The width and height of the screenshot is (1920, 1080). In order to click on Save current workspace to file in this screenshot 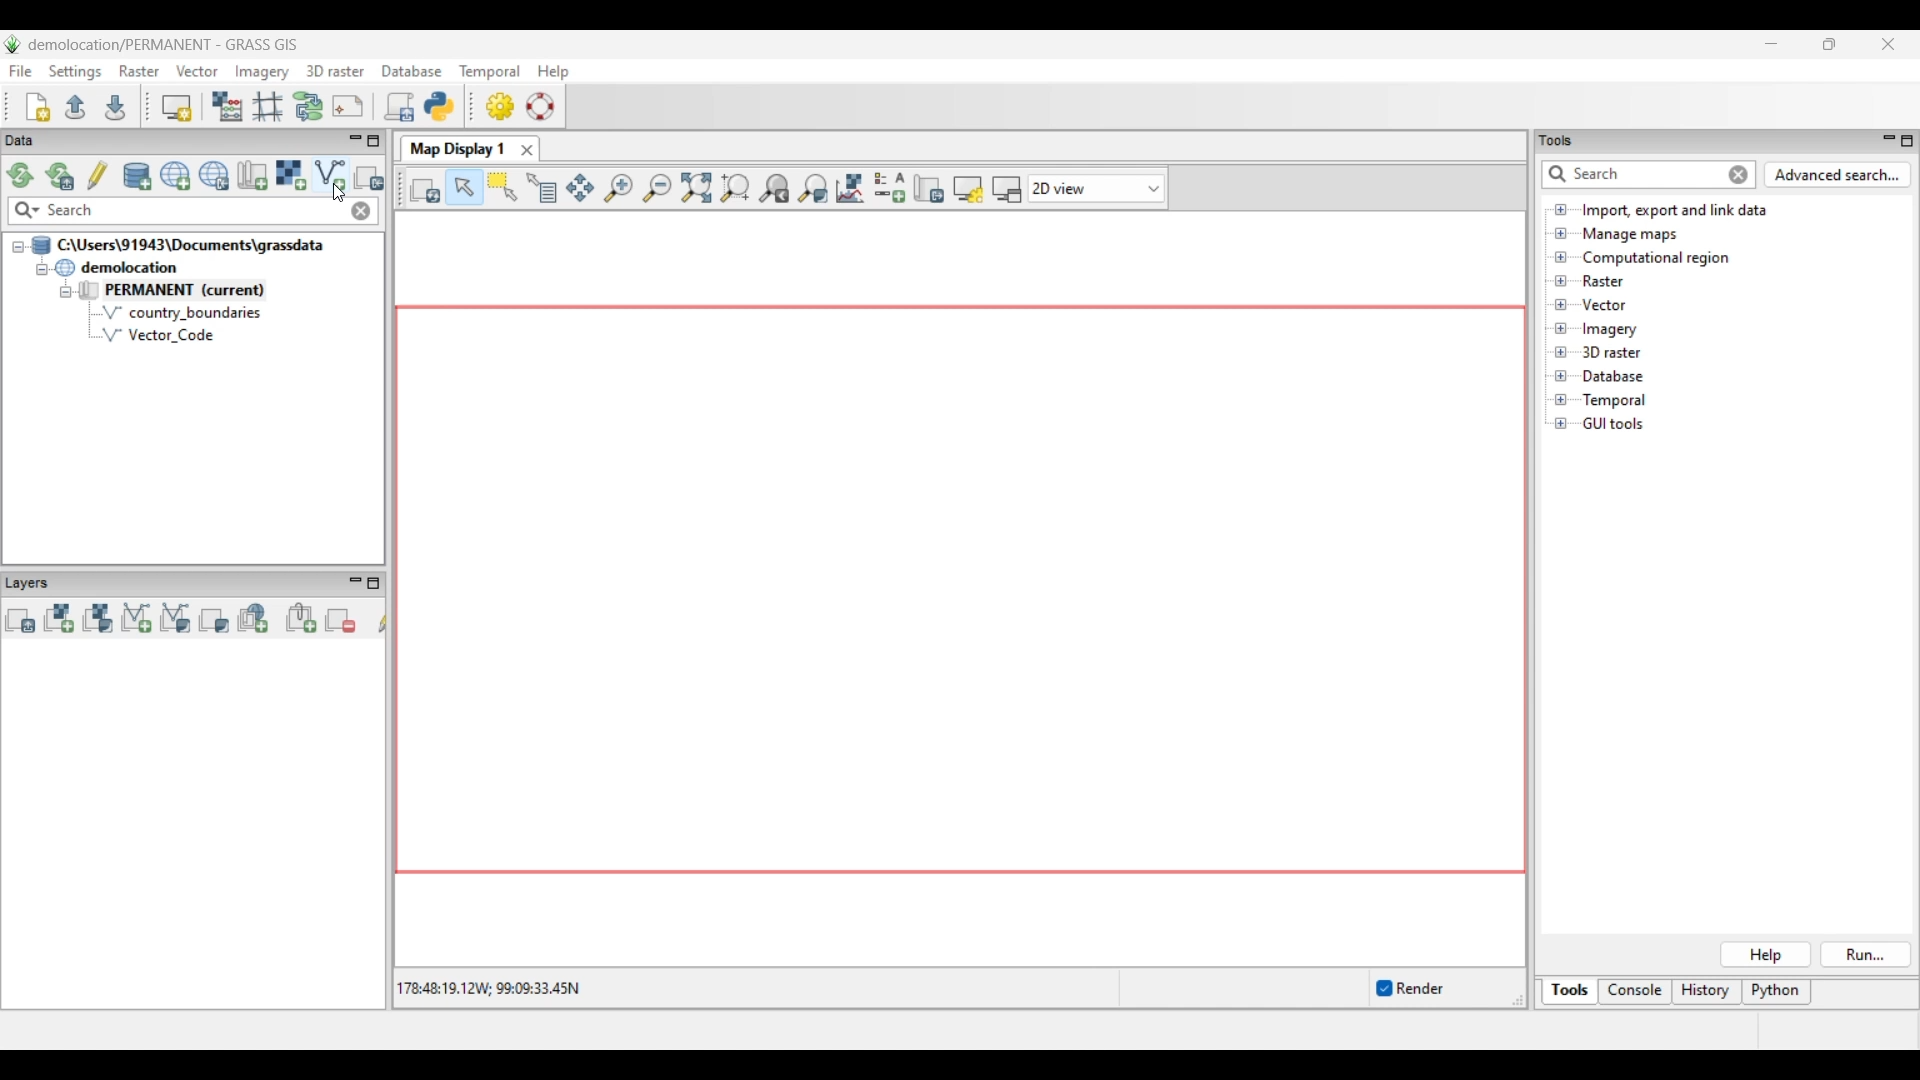, I will do `click(115, 106)`.